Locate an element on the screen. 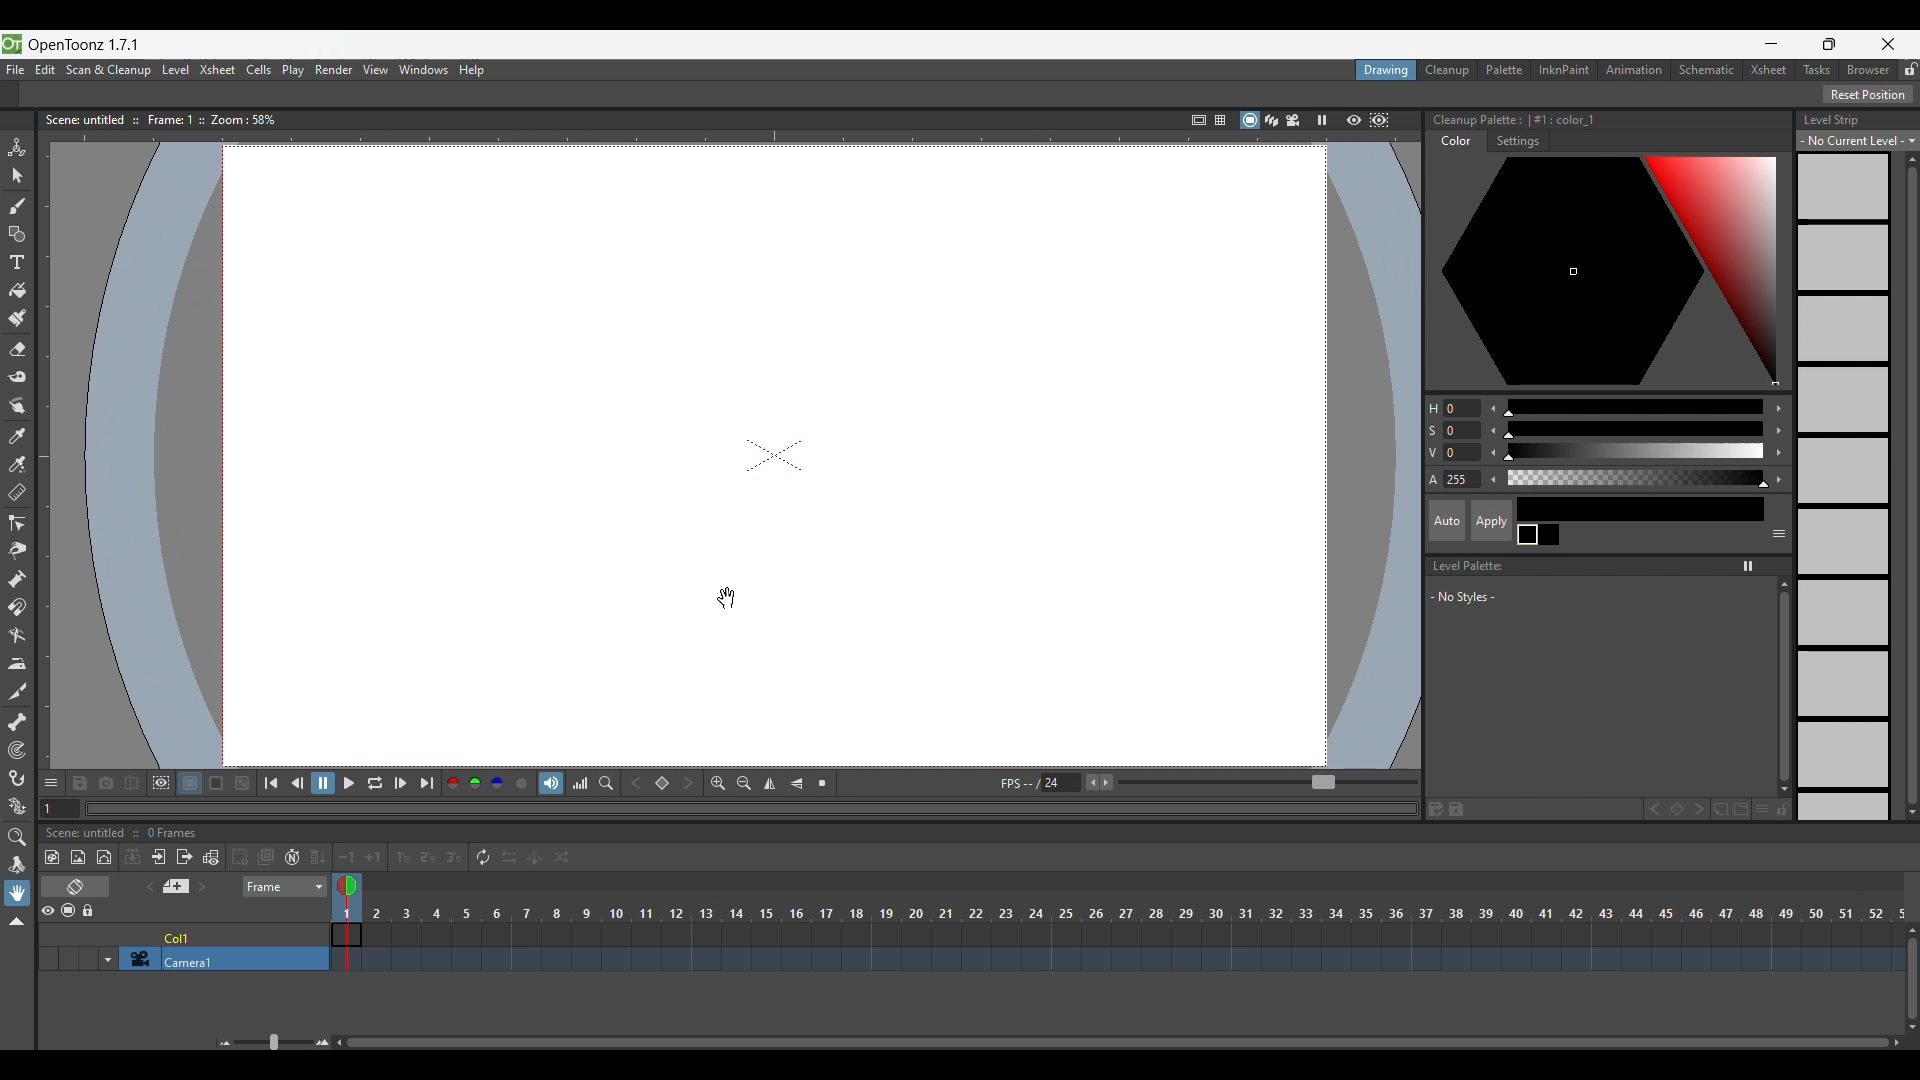 The width and height of the screenshot is (1920, 1080). Buttons to increase/decrease frames per second is located at coordinates (1100, 782).